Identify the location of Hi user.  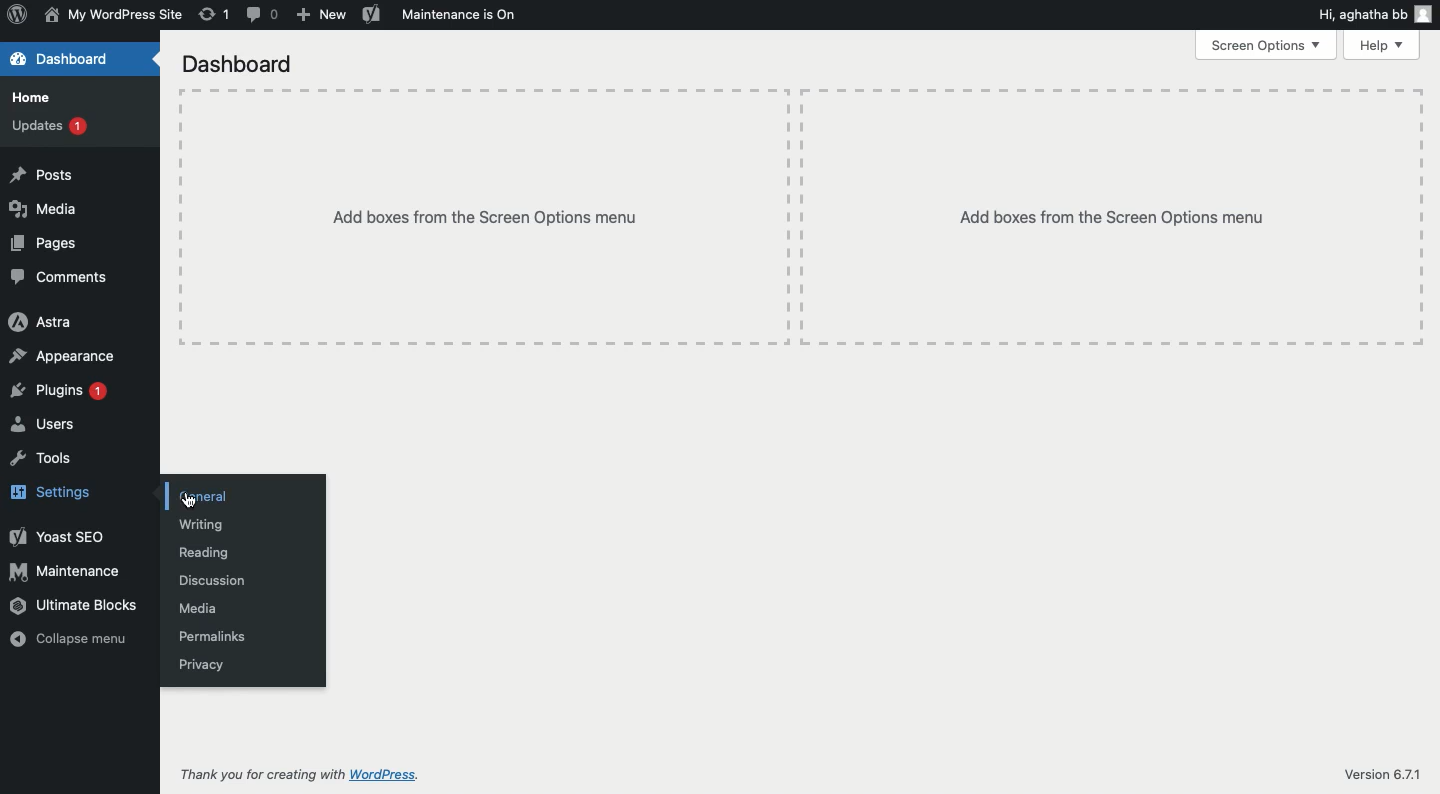
(1376, 14).